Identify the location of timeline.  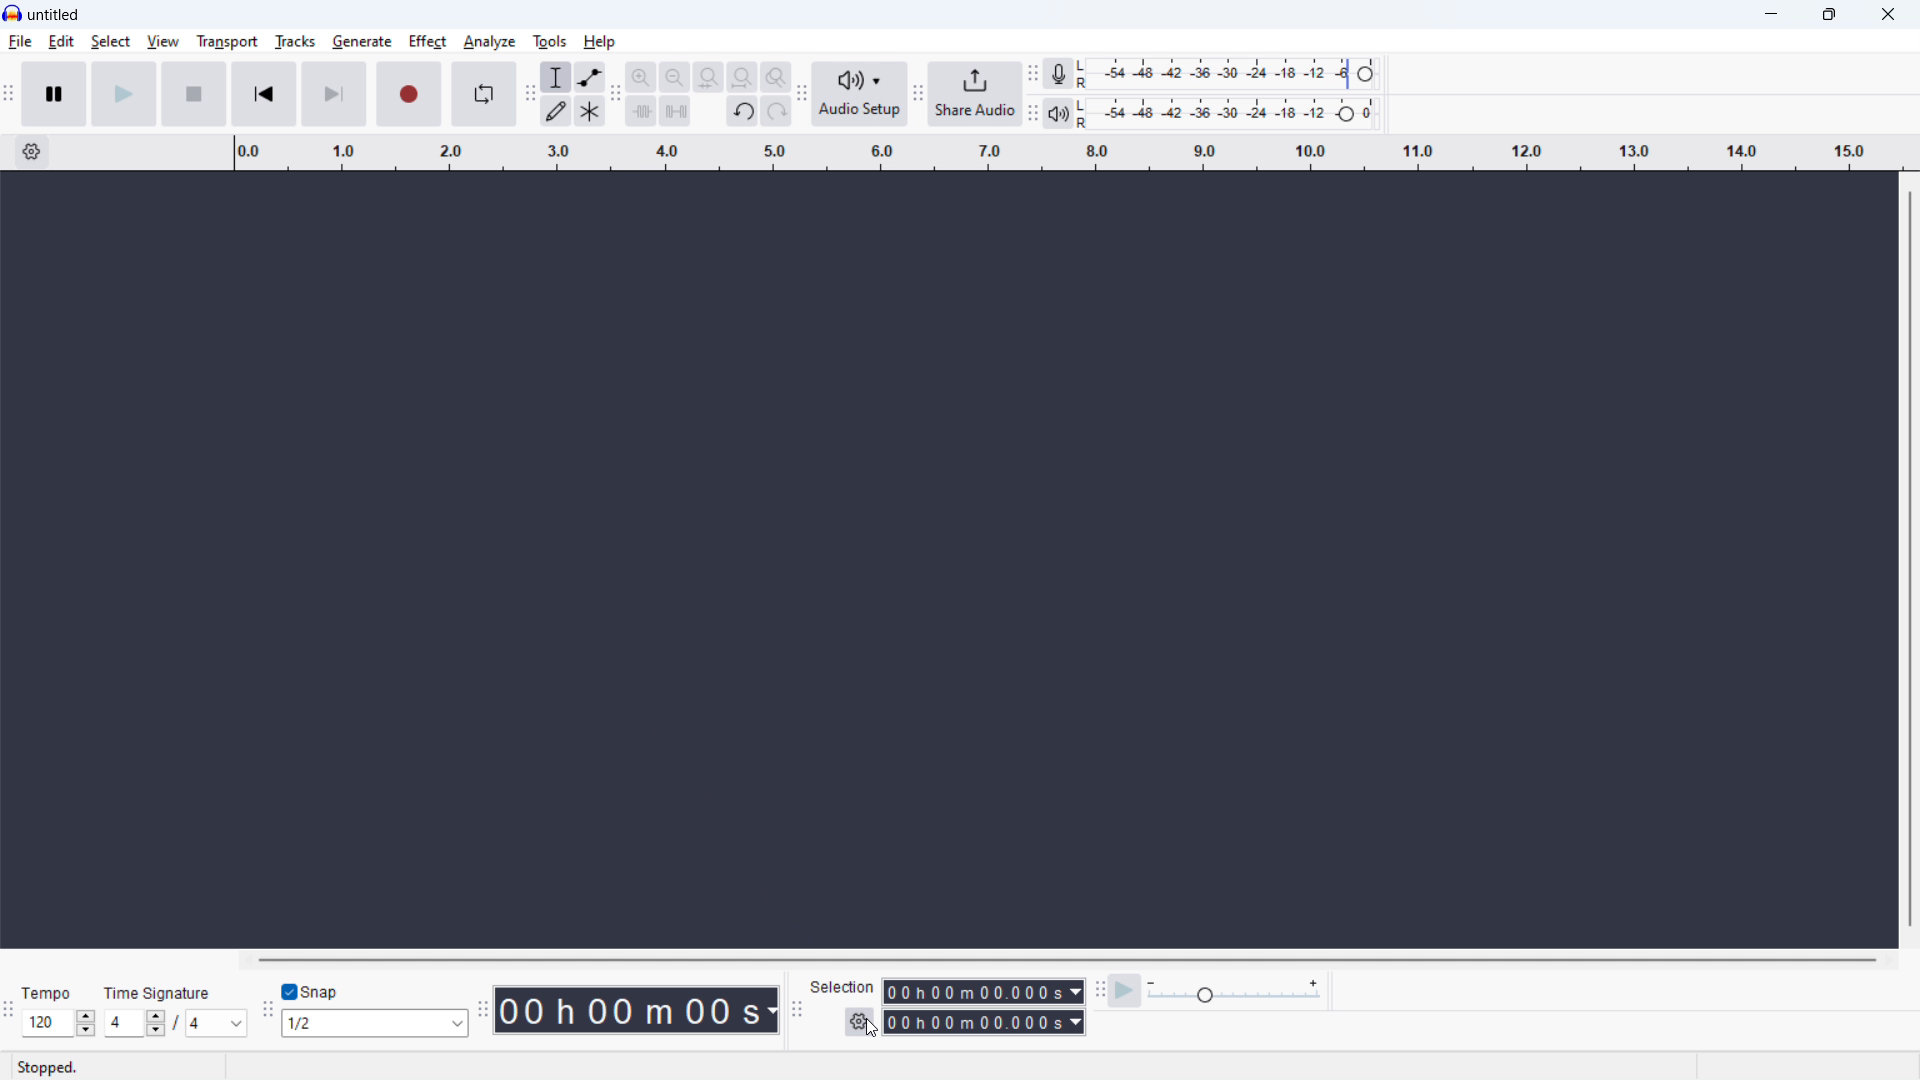
(1067, 152).